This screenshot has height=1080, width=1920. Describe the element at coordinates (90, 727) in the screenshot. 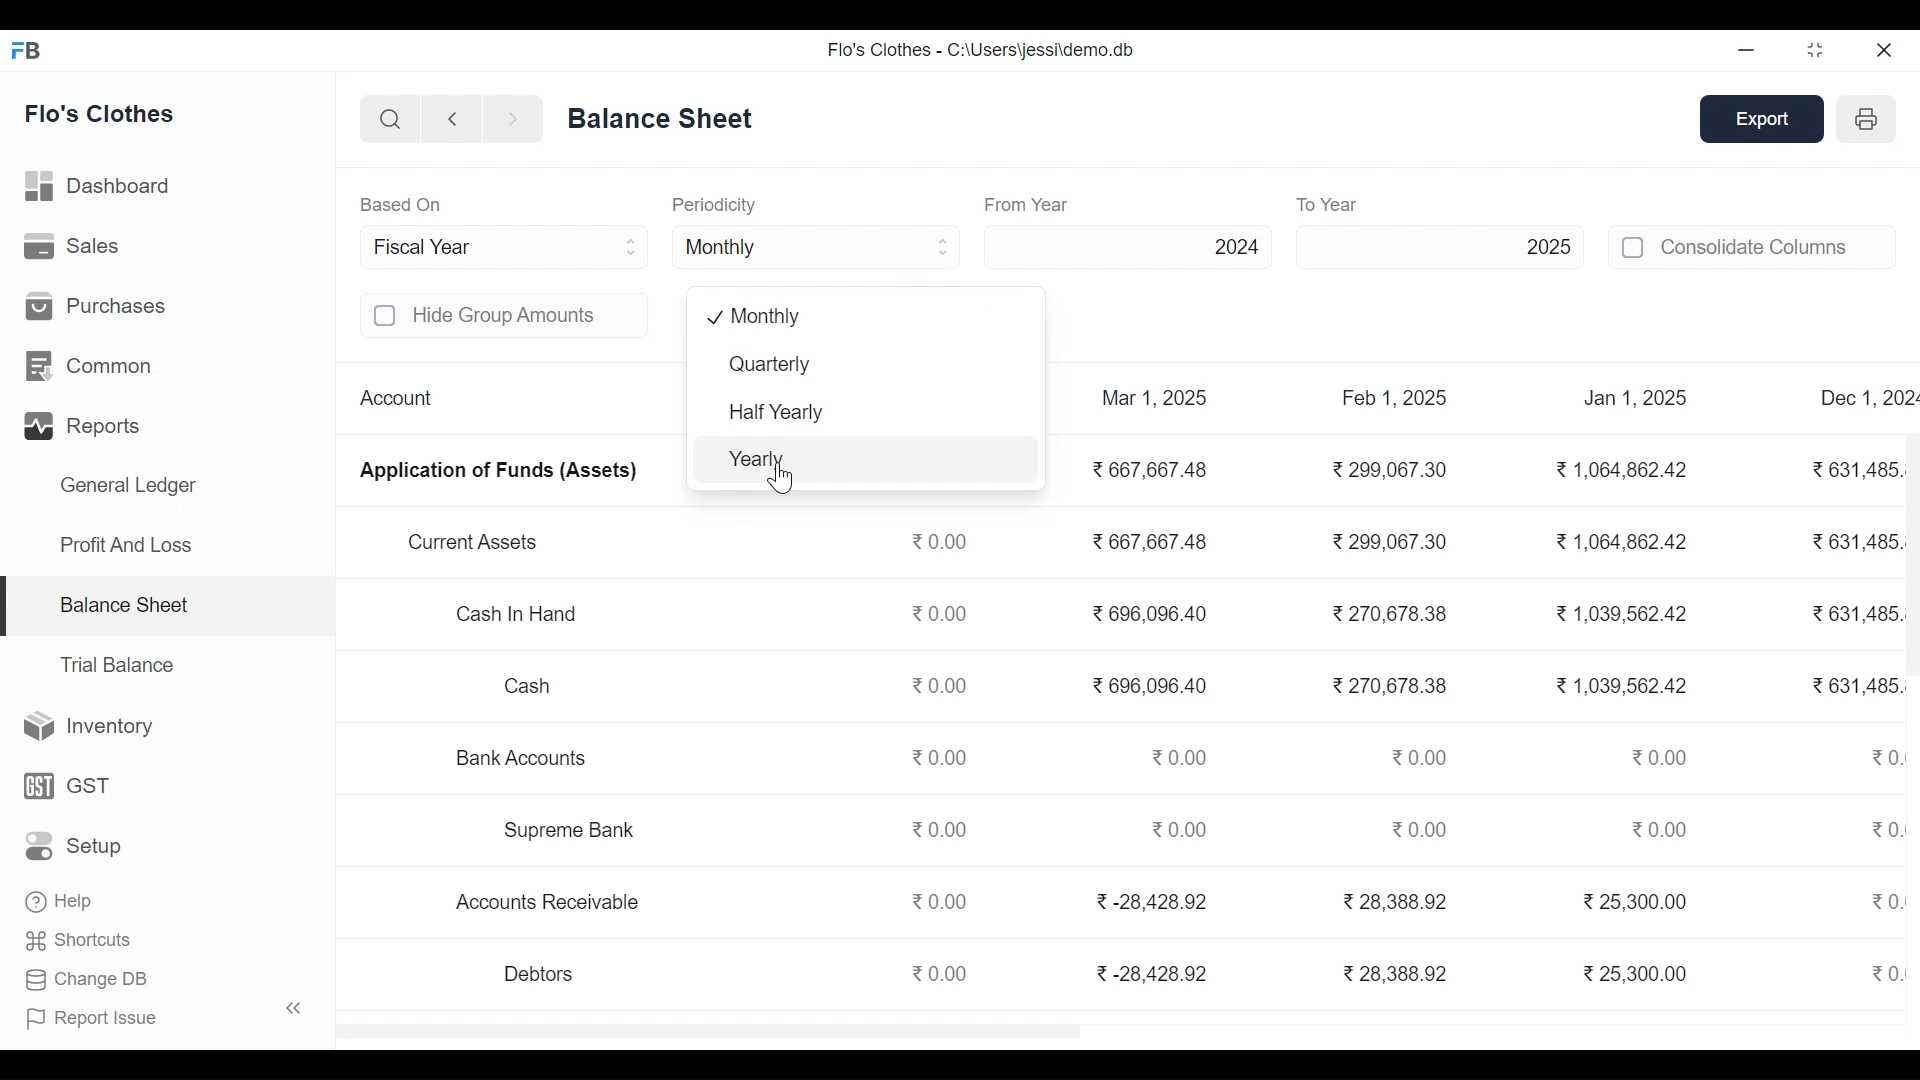

I see `inventory` at that location.